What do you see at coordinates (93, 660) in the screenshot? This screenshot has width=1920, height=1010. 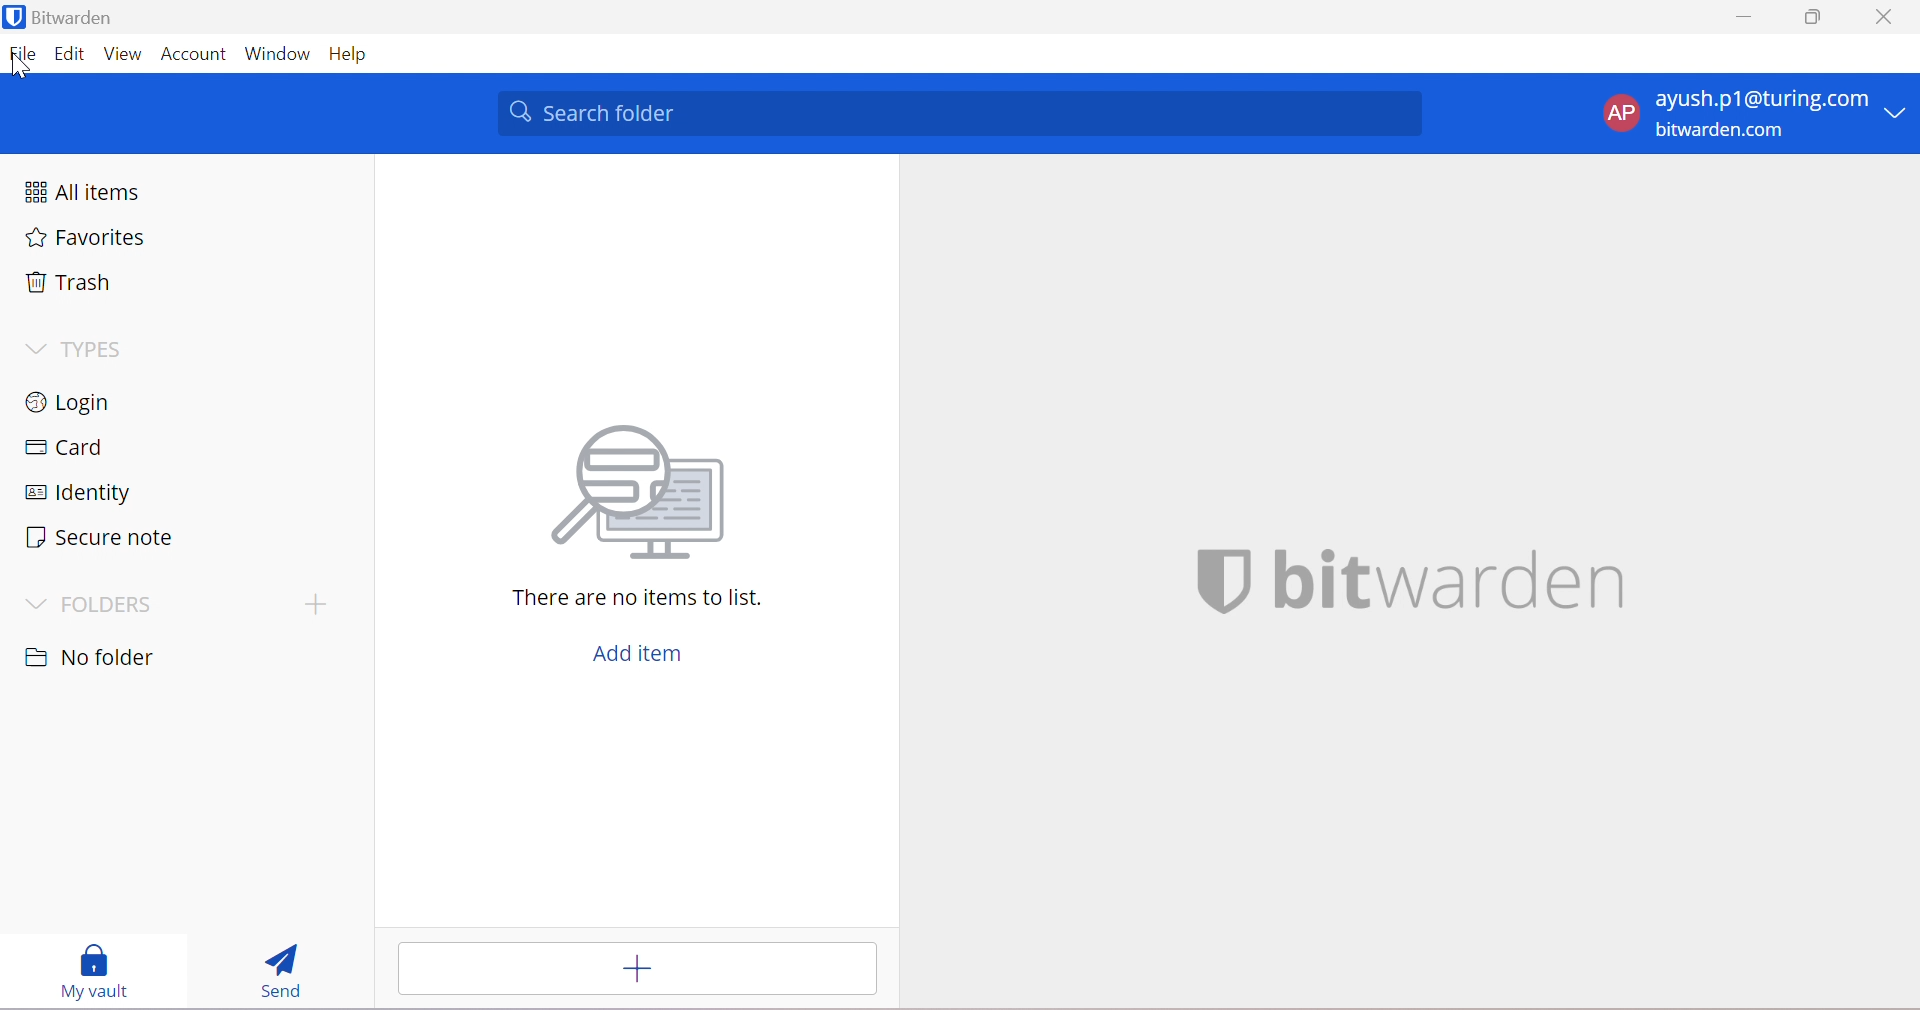 I see `No folder` at bounding box center [93, 660].